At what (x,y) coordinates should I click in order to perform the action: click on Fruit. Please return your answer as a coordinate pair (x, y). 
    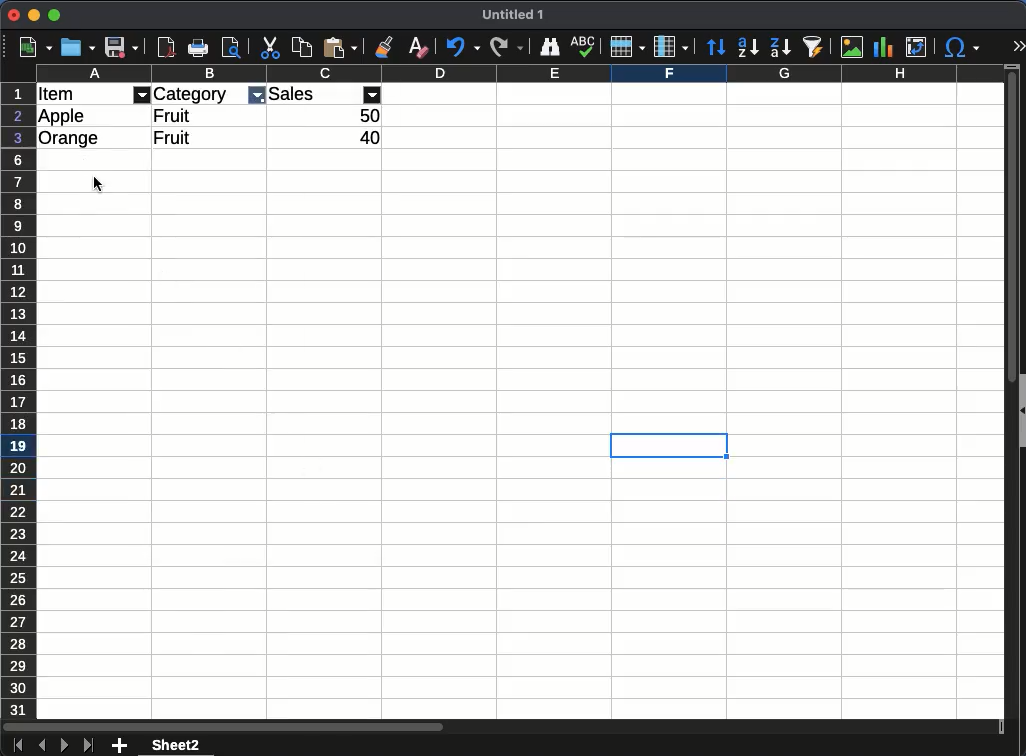
    Looking at the image, I should click on (171, 137).